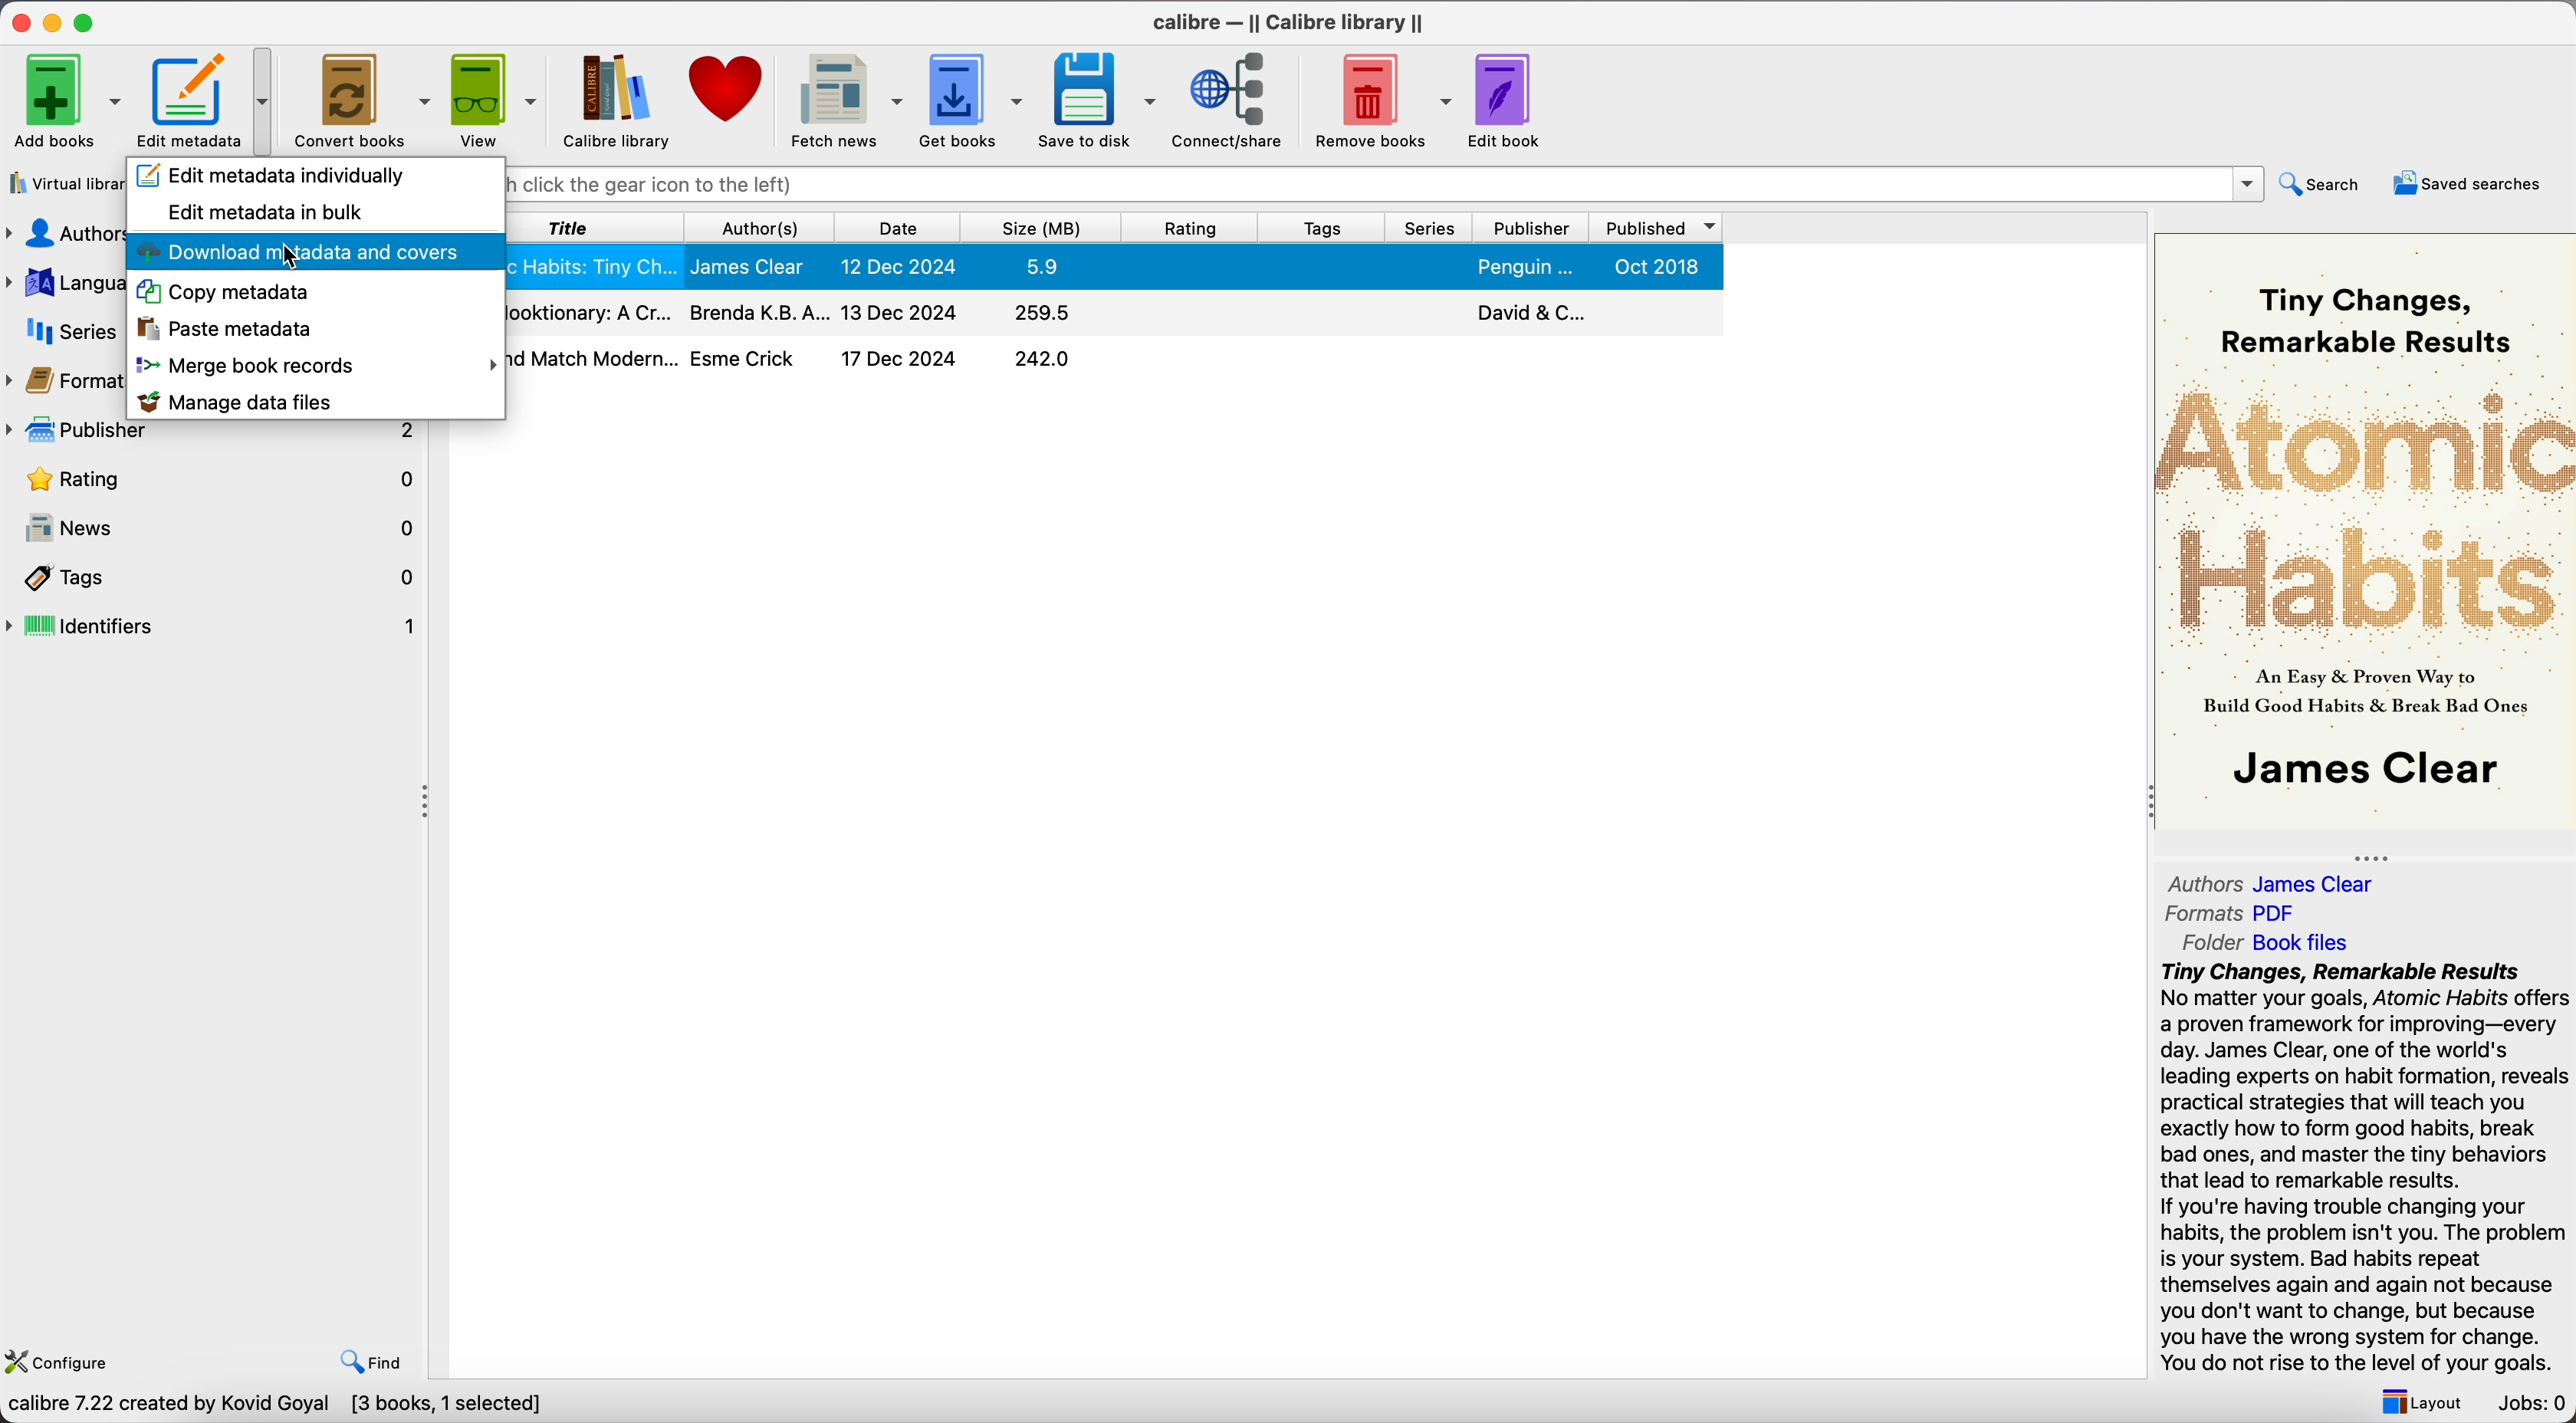 This screenshot has width=2576, height=1423. I want to click on 259.5, so click(1046, 314).